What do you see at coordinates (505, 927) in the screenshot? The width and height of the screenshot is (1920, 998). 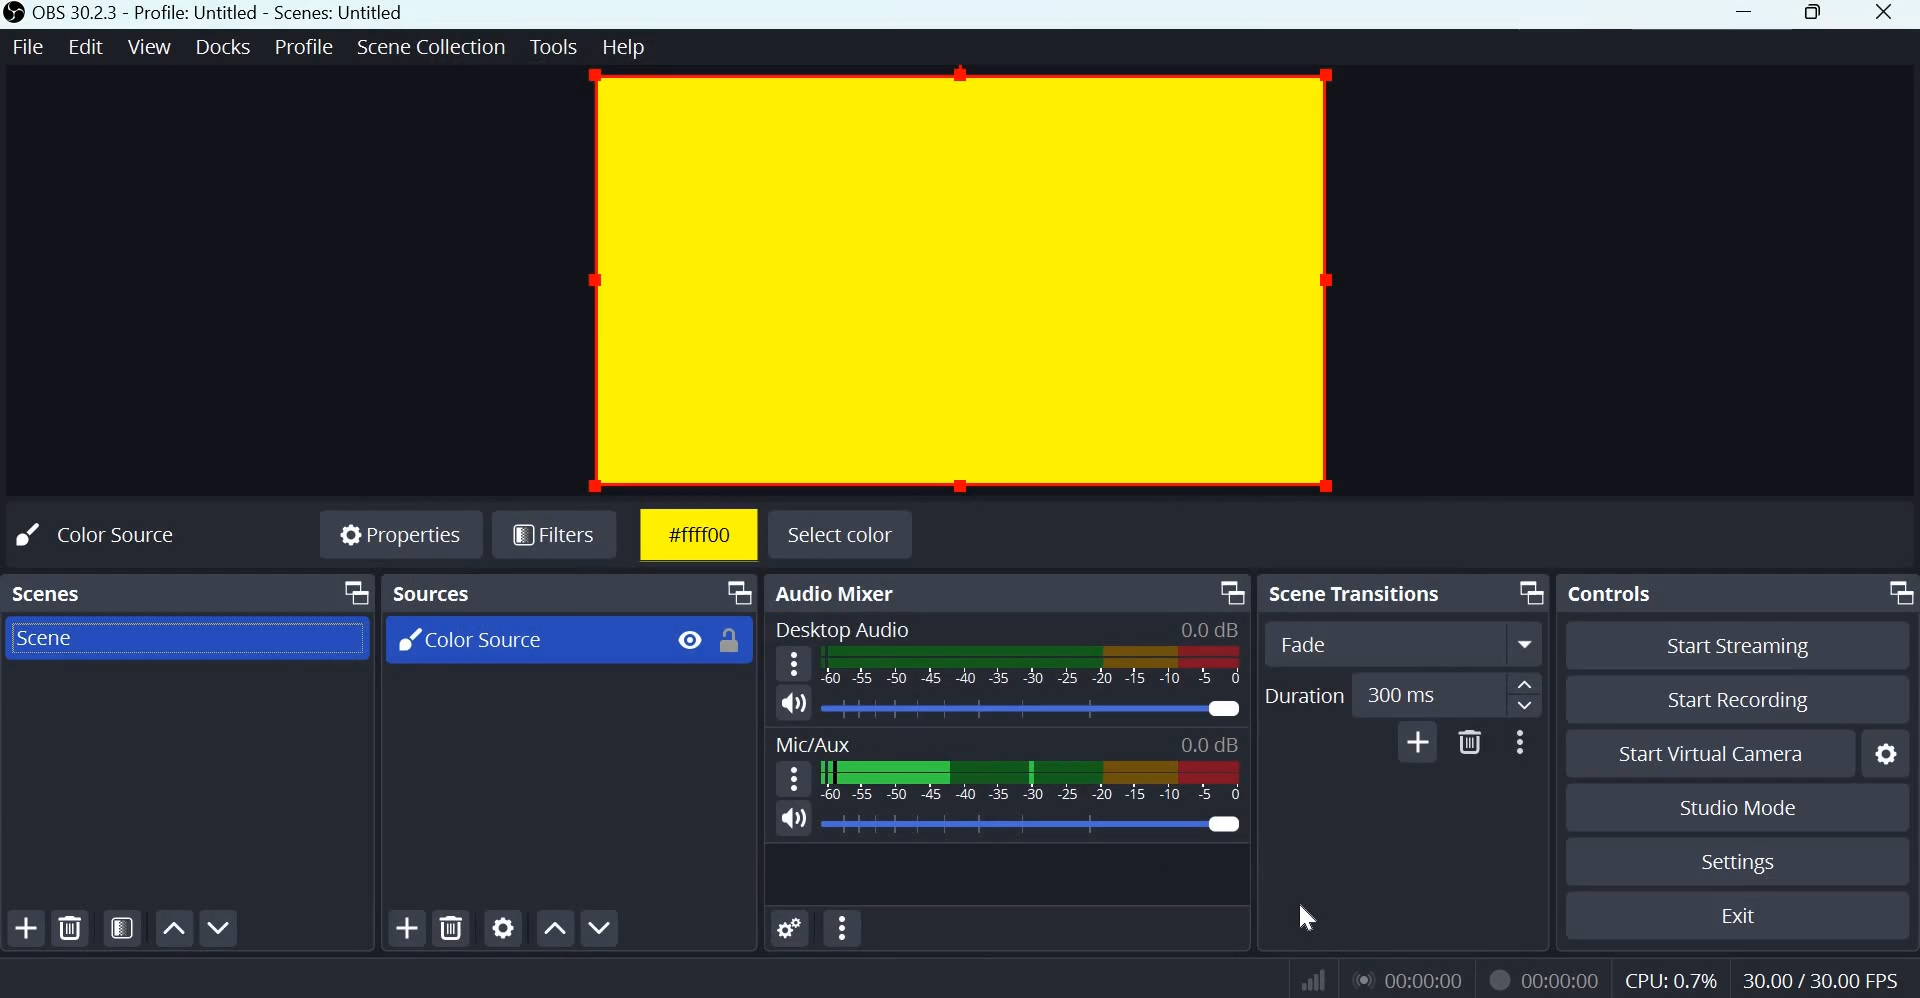 I see `Open source properties` at bounding box center [505, 927].